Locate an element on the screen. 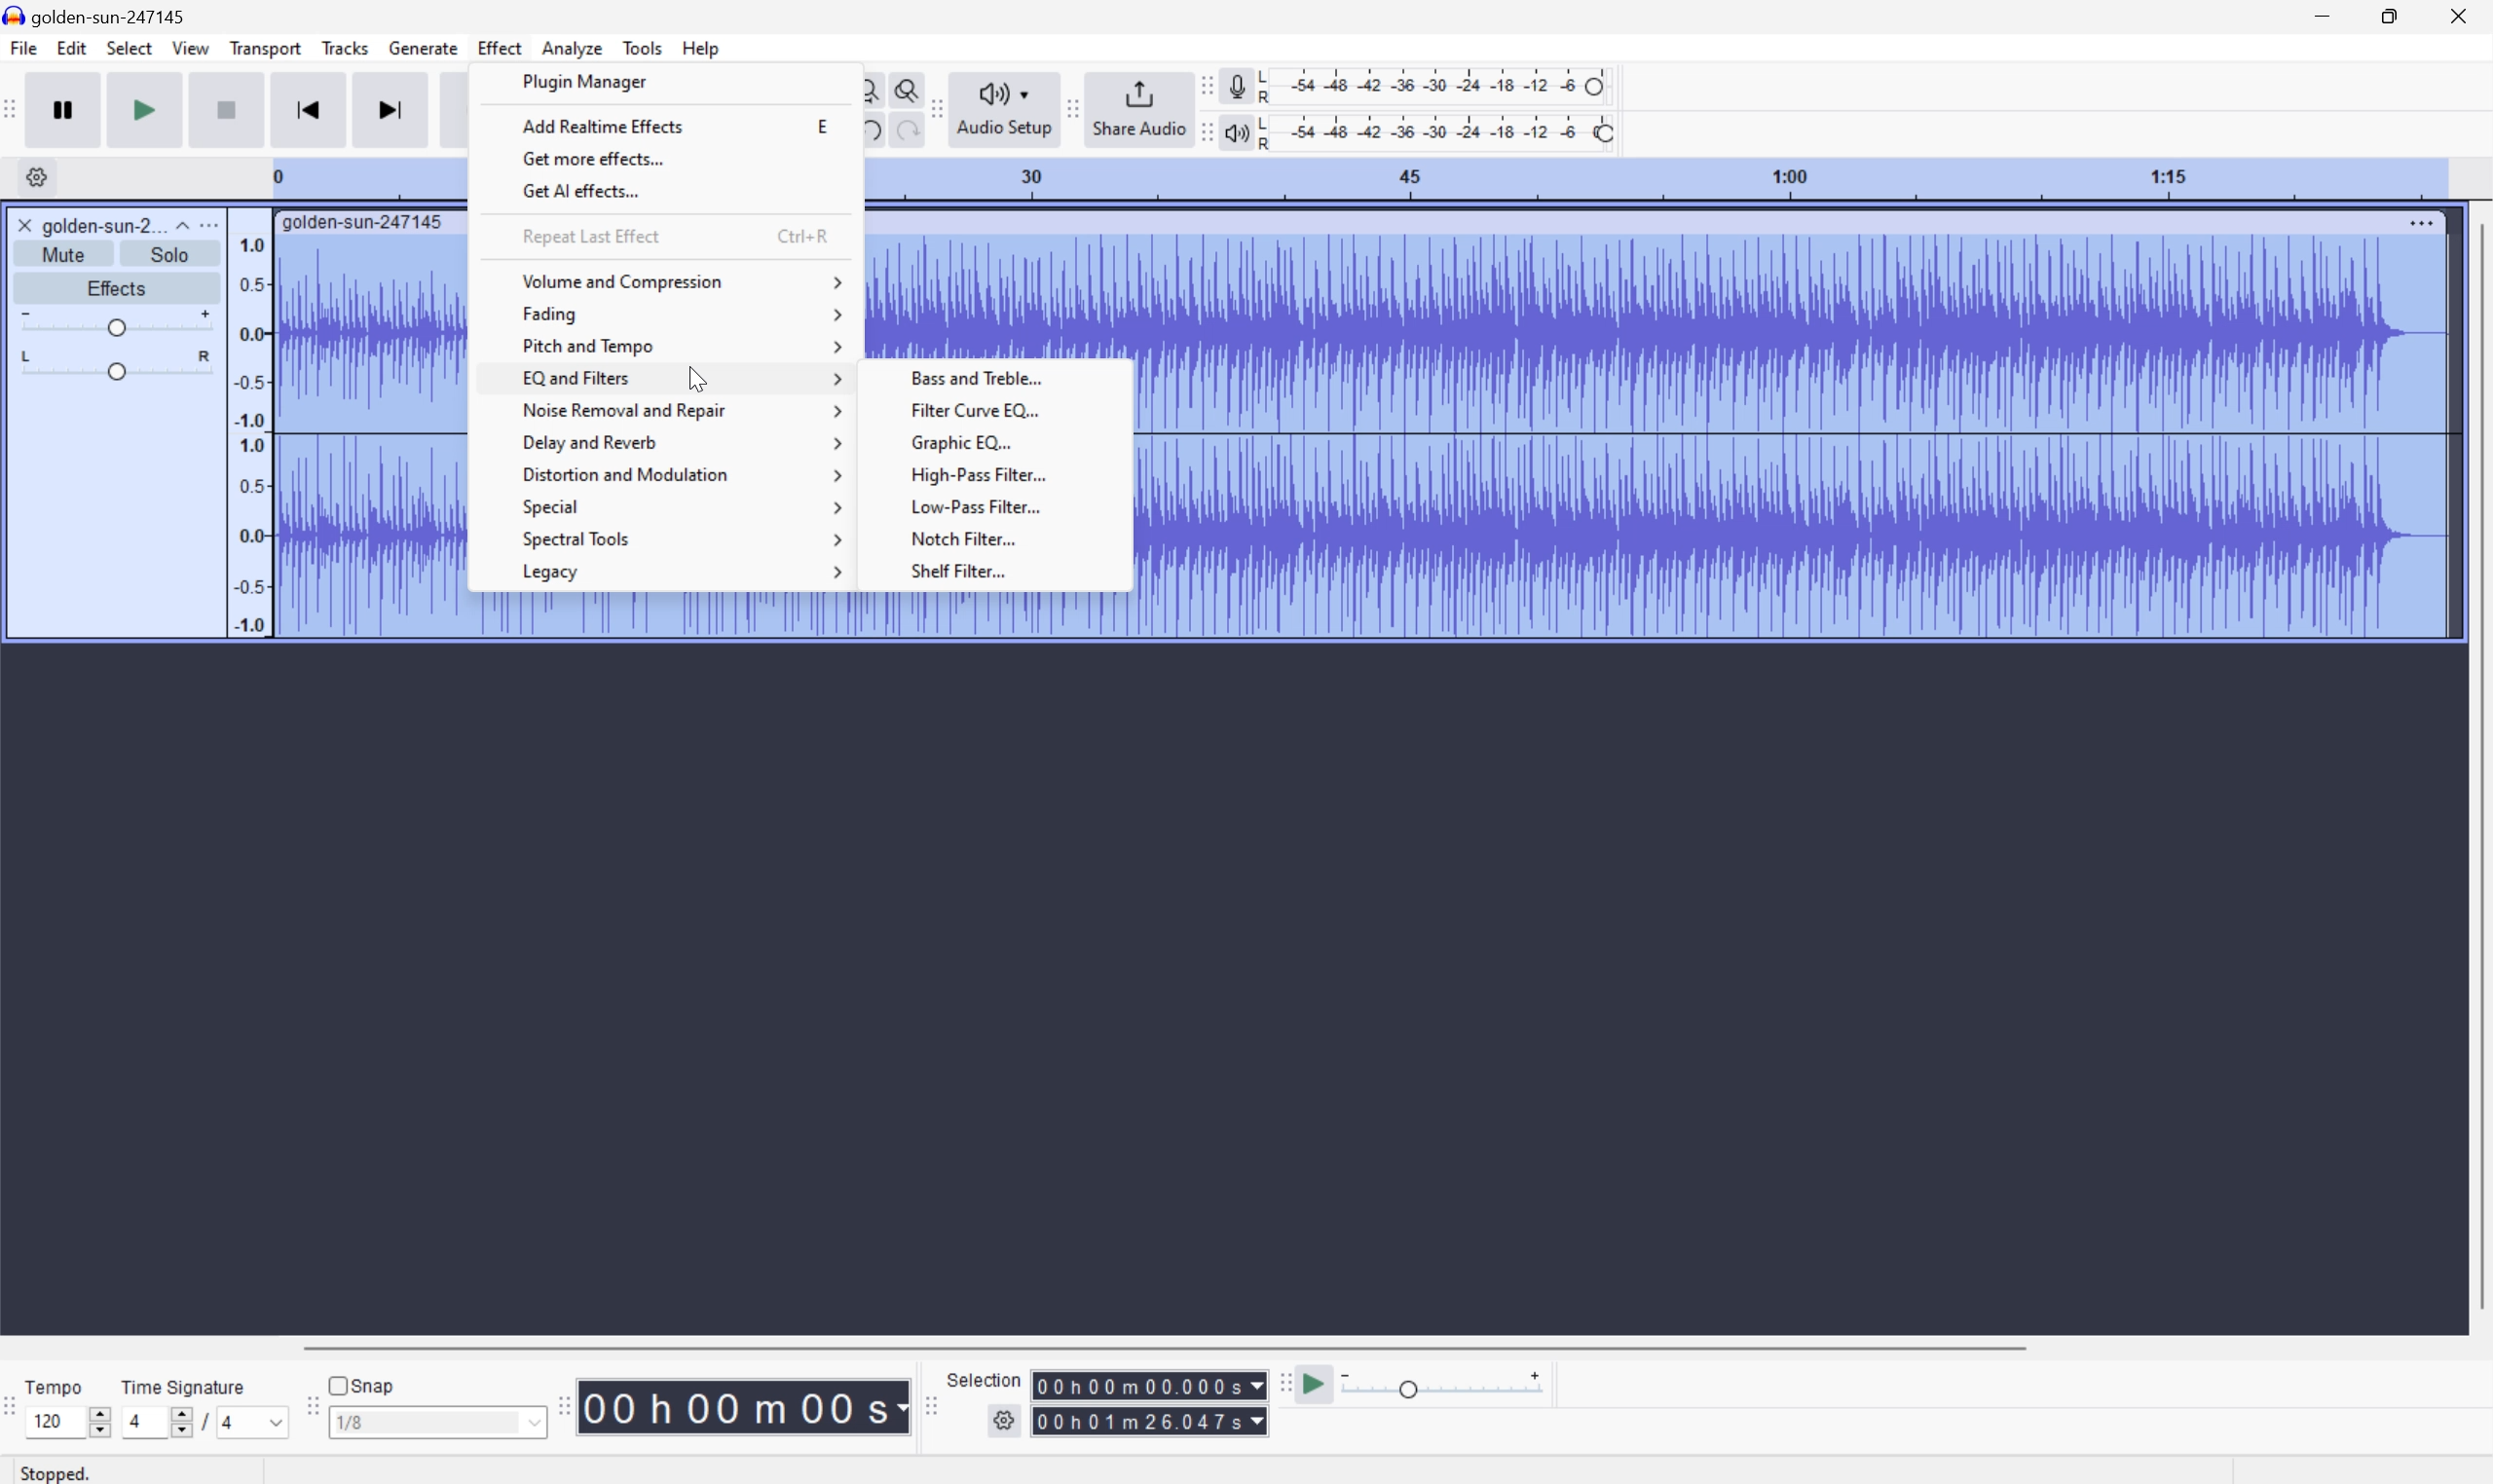 This screenshot has height=1484, width=2493. Edit is located at coordinates (72, 48).